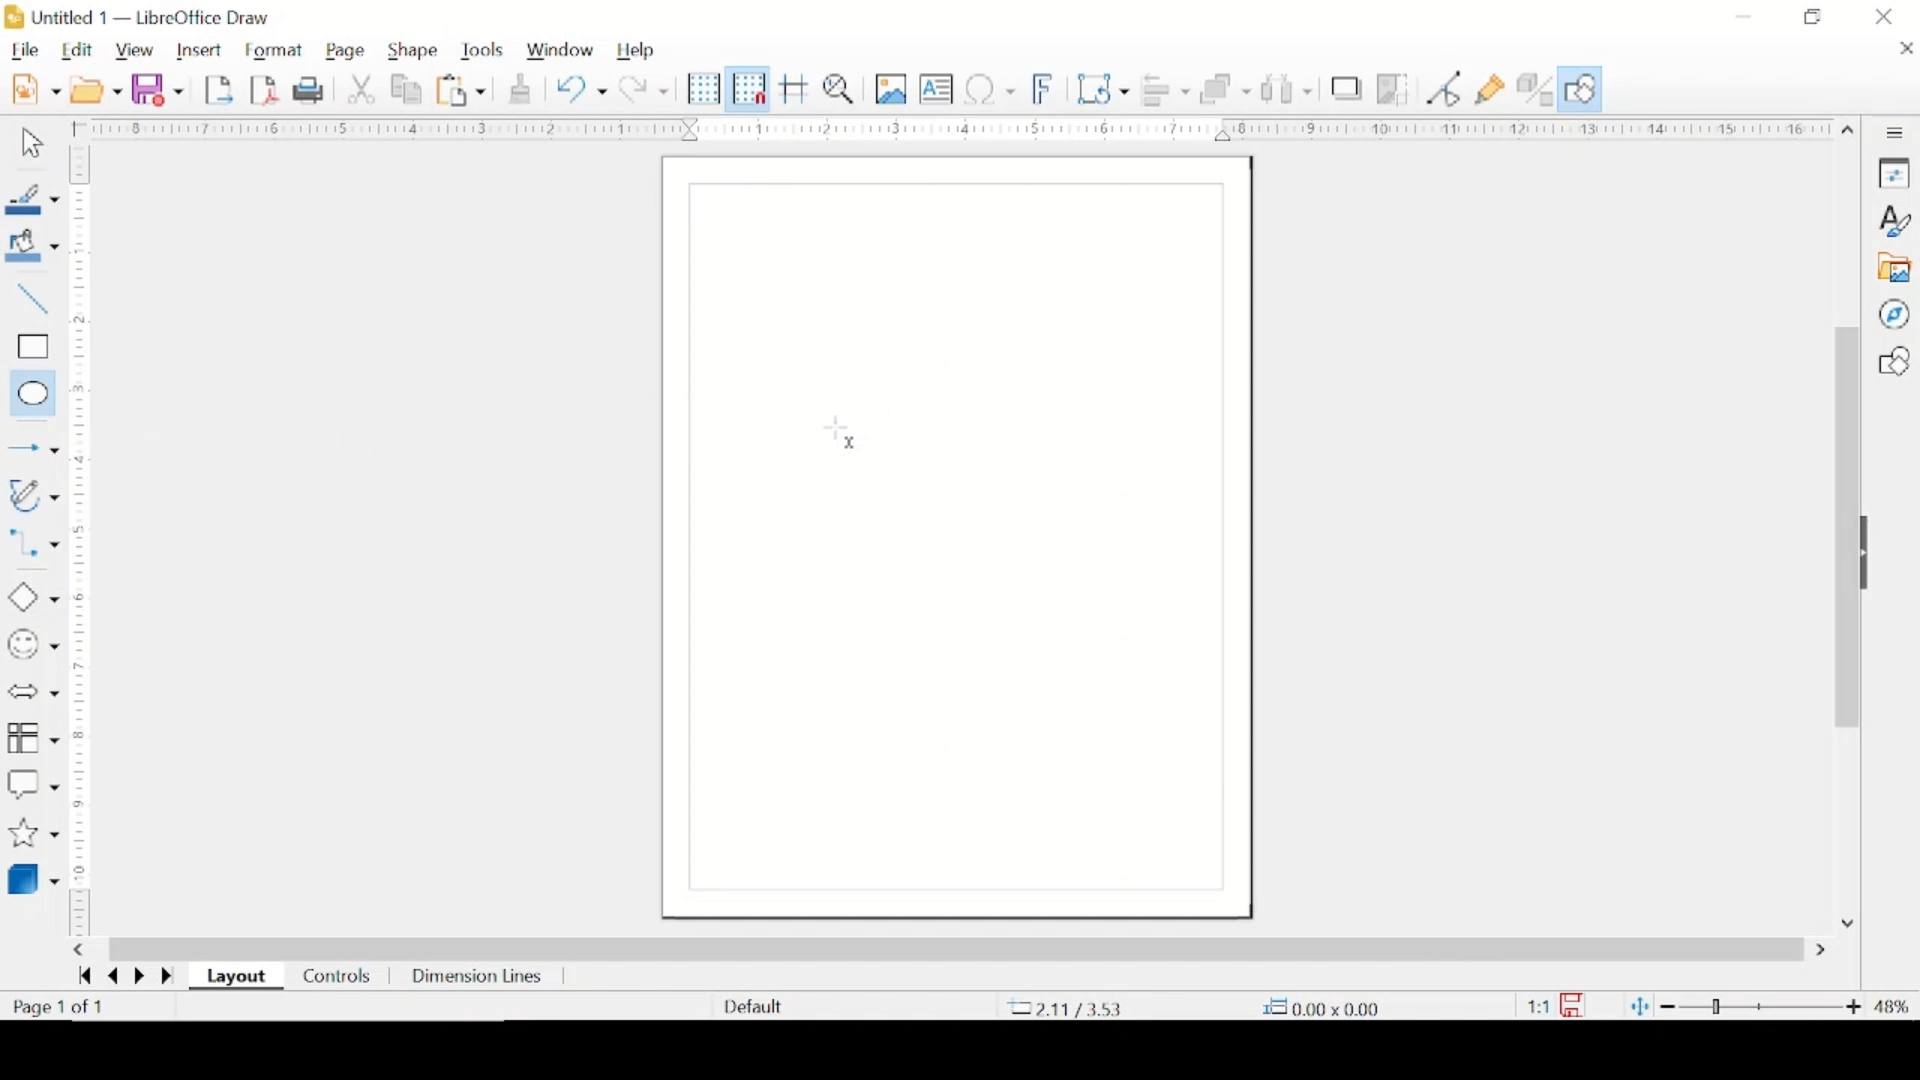  What do you see at coordinates (165, 977) in the screenshot?
I see `go forwards` at bounding box center [165, 977].